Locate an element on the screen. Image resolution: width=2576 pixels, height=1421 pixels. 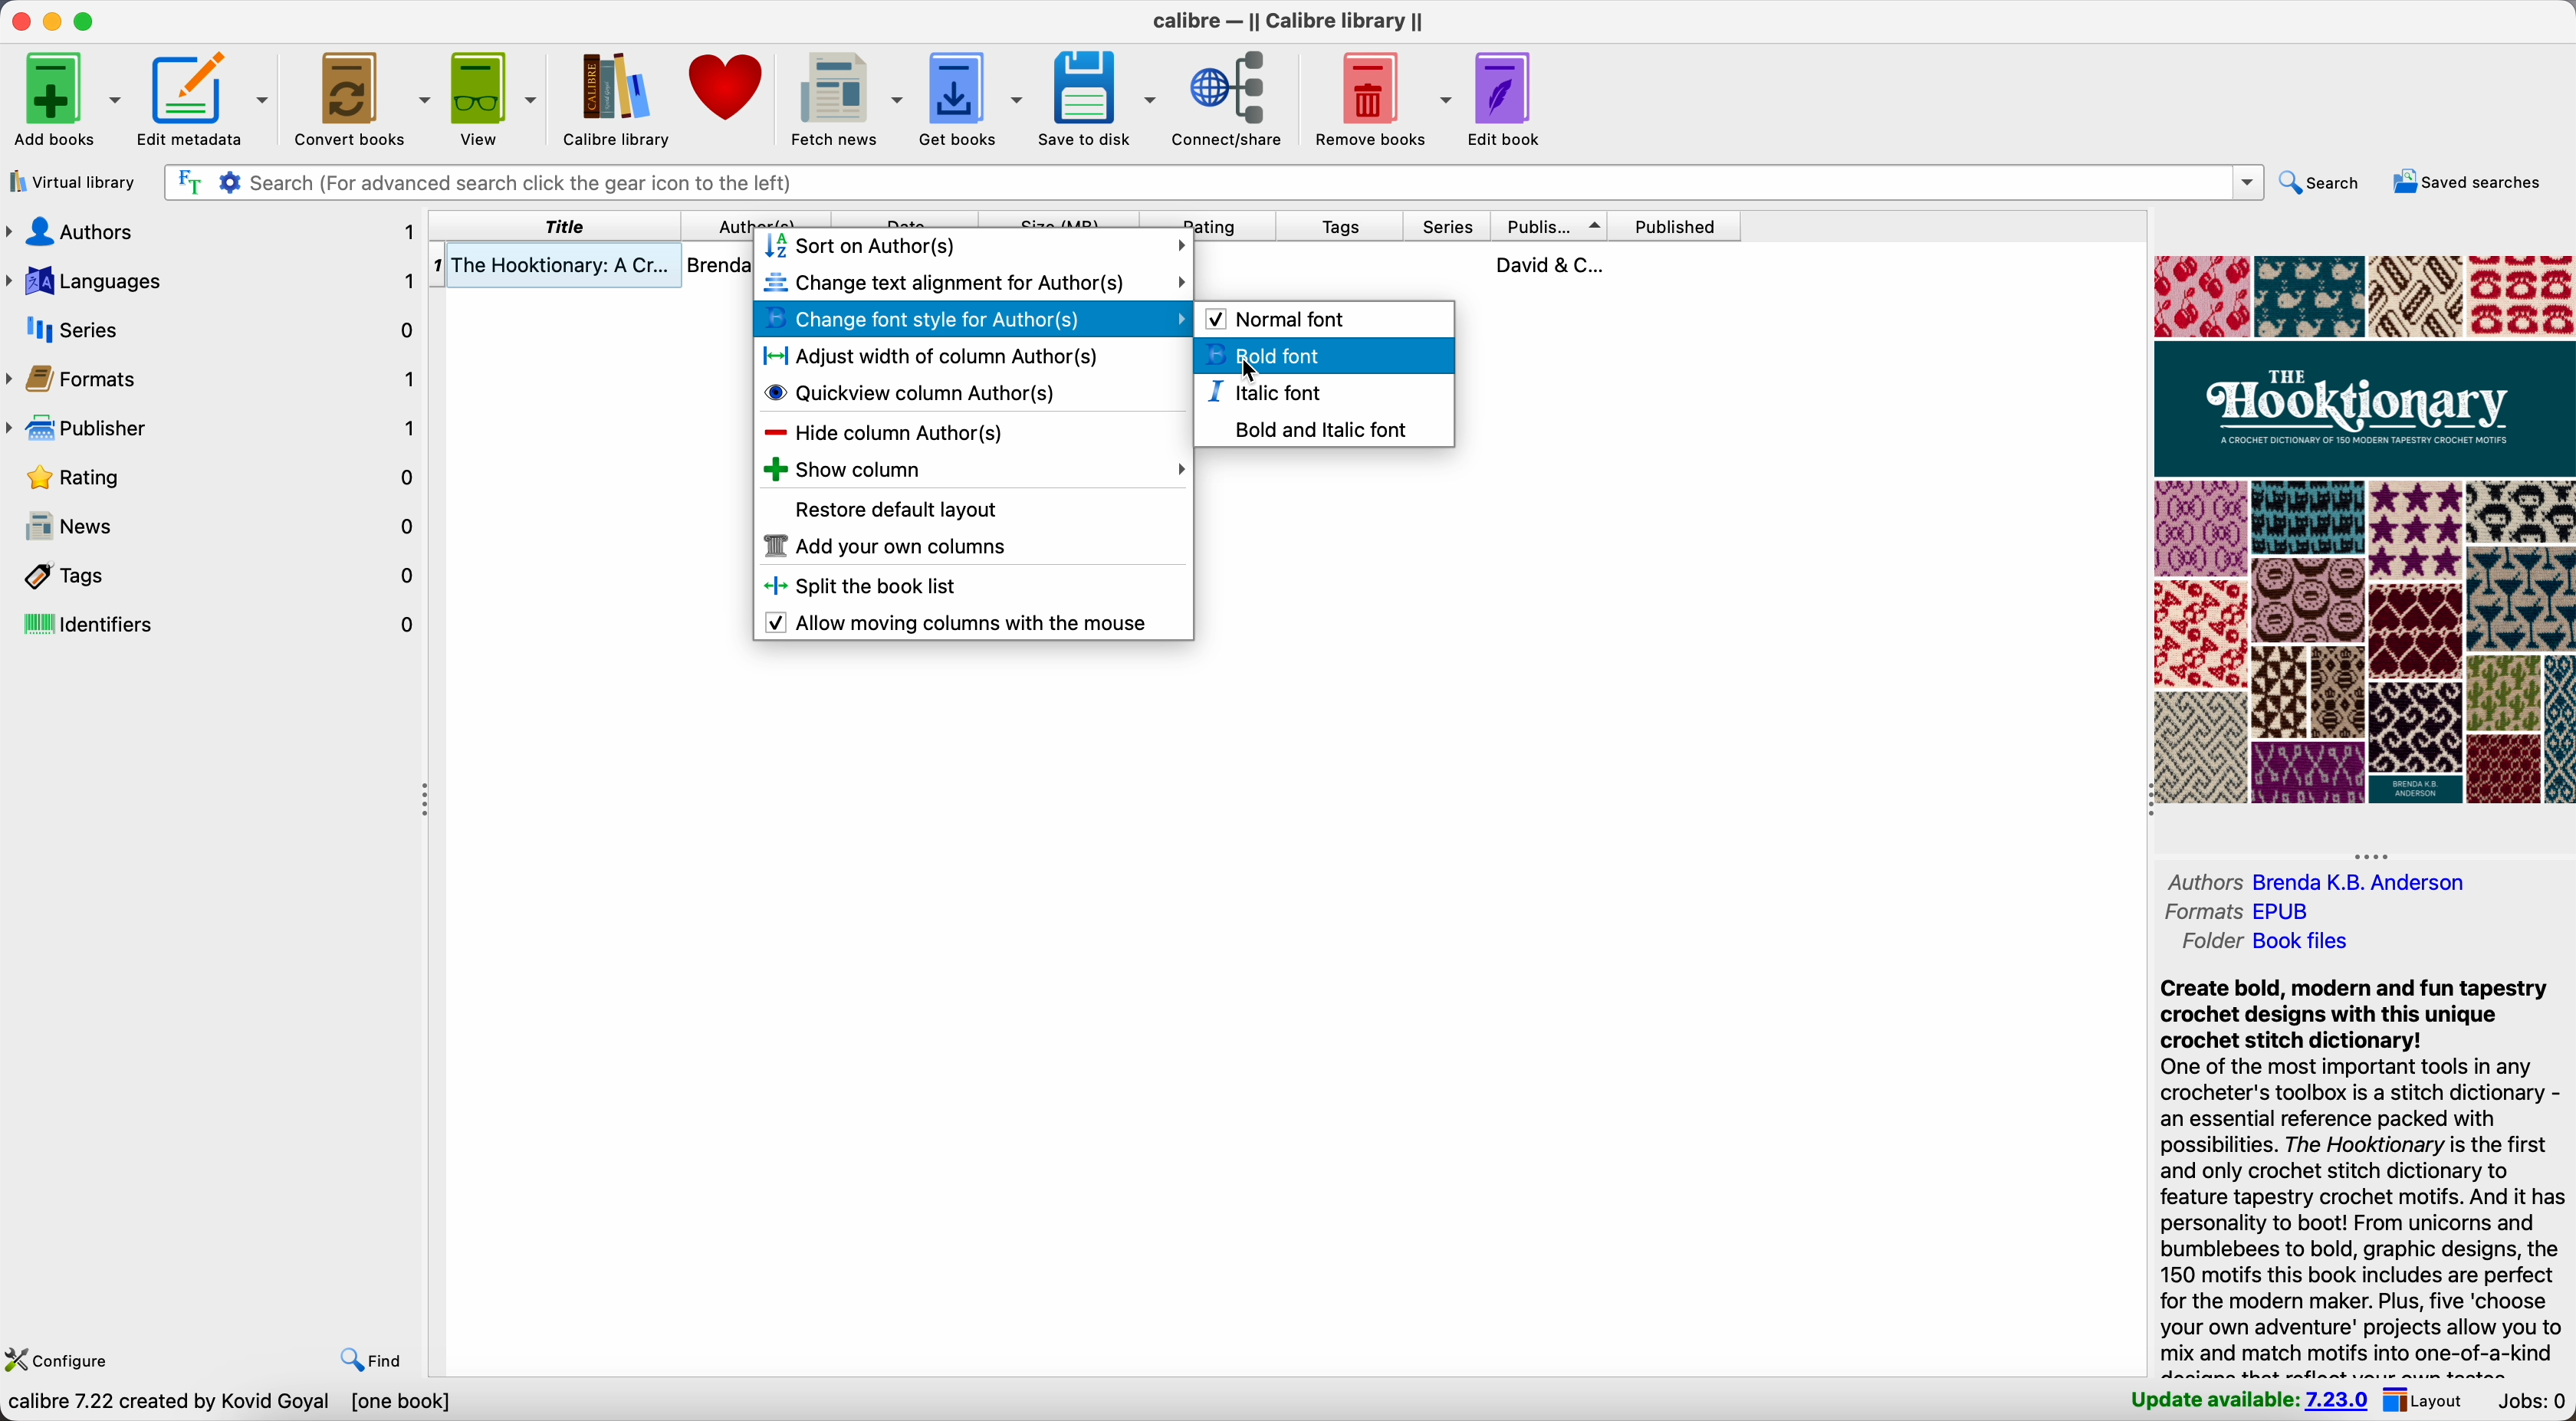
add your own columns is located at coordinates (884, 549).